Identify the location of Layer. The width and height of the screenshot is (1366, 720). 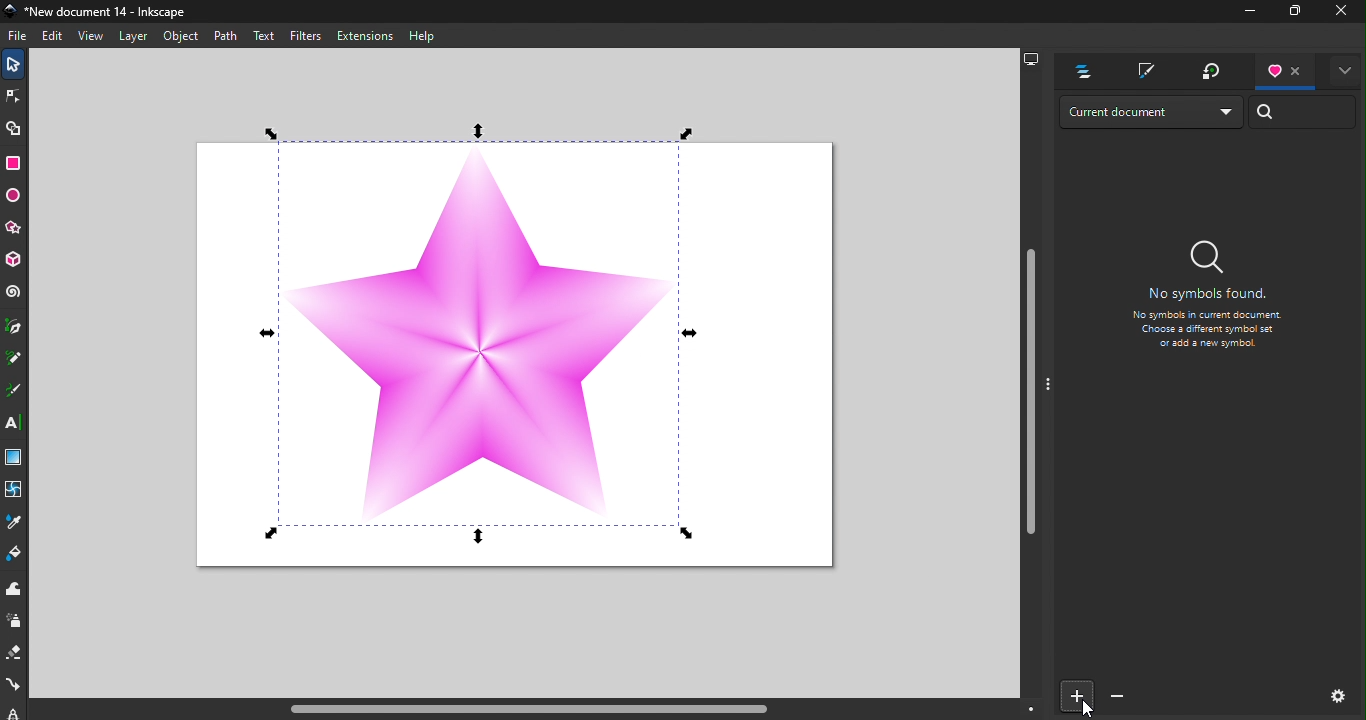
(134, 35).